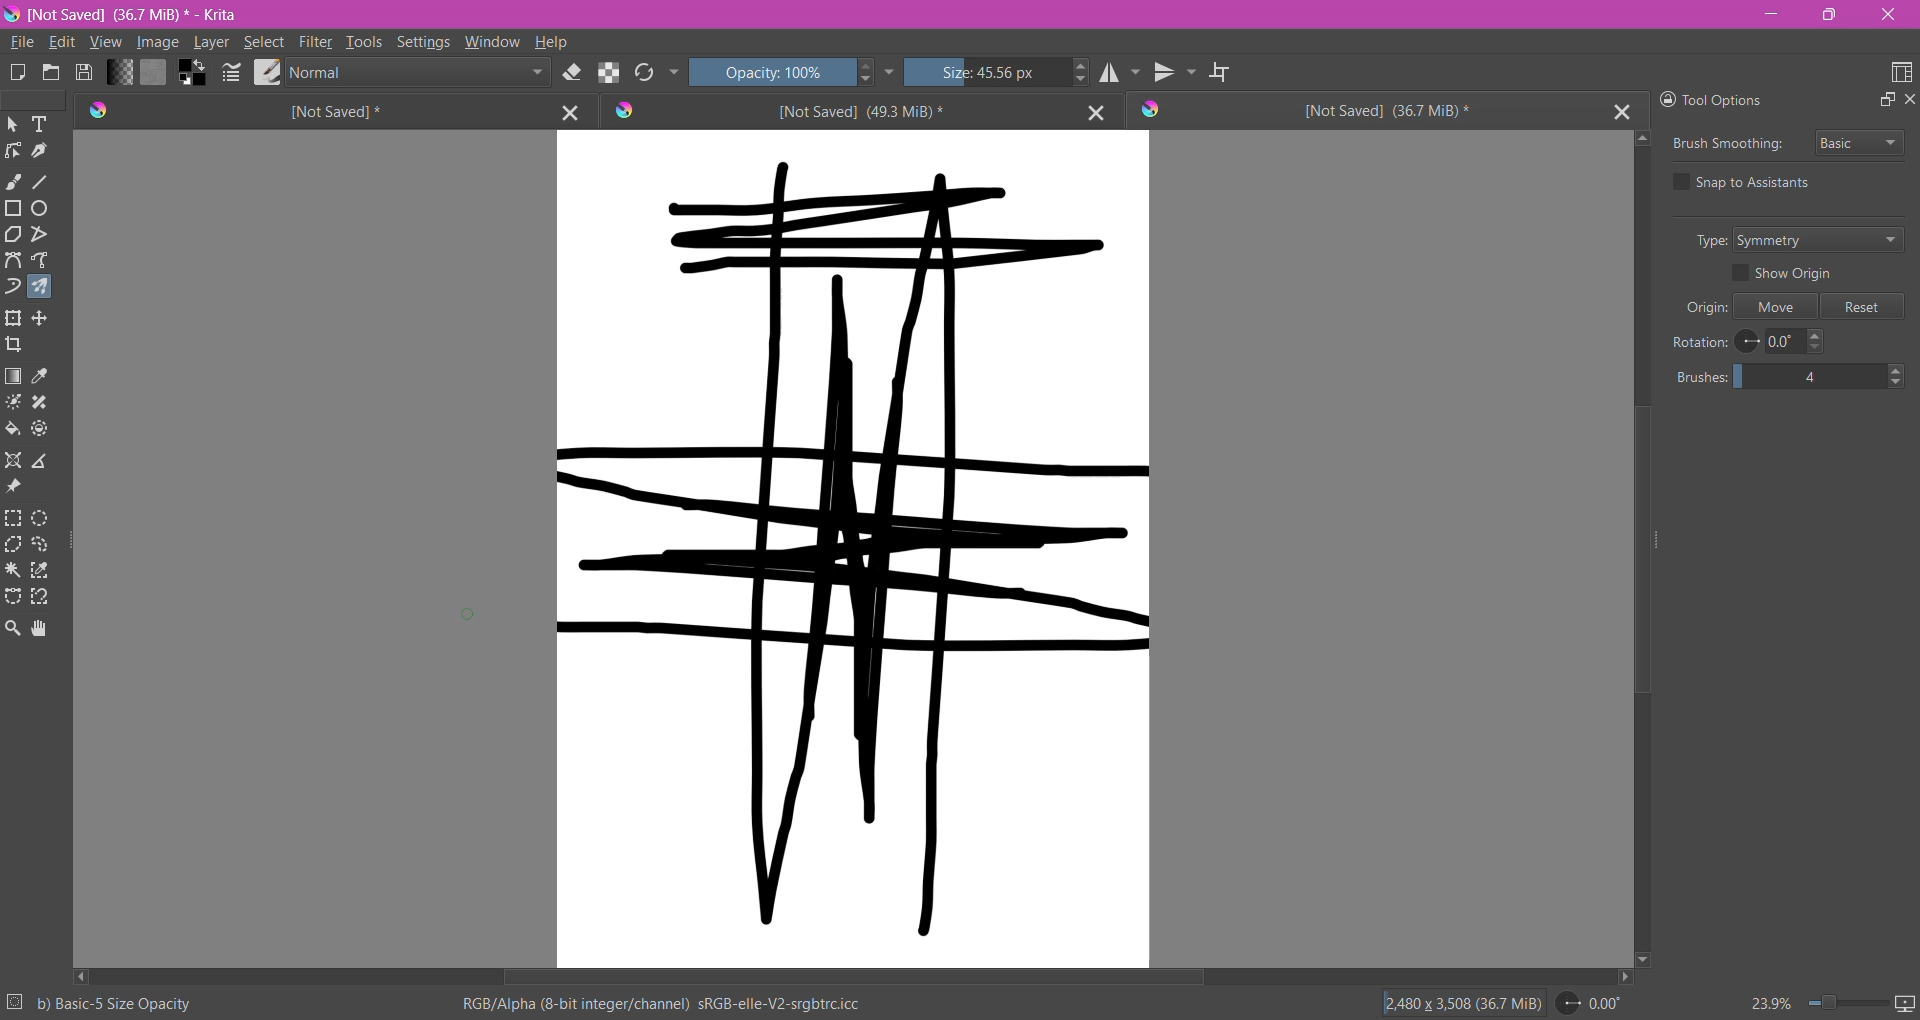 The image size is (1920, 1020). I want to click on Unsaved Document Tab2, so click(828, 111).